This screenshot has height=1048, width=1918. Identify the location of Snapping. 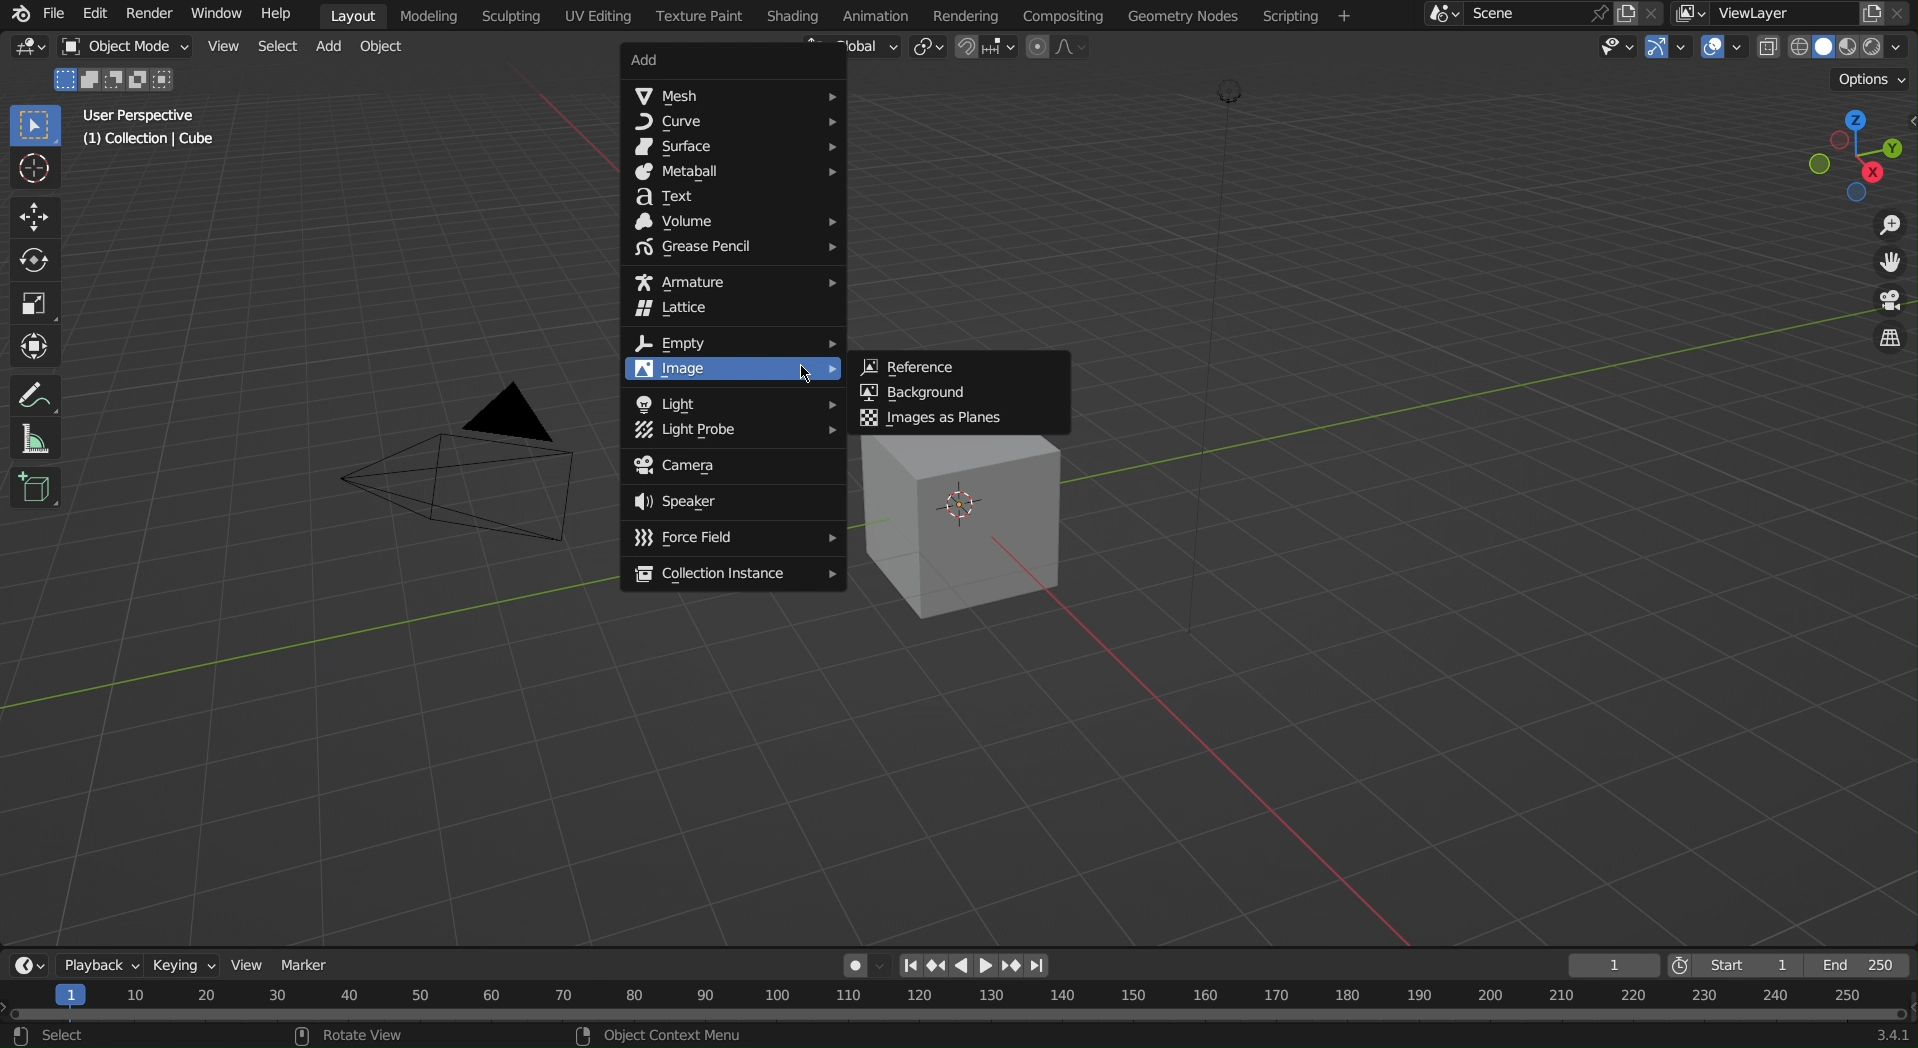
(986, 48).